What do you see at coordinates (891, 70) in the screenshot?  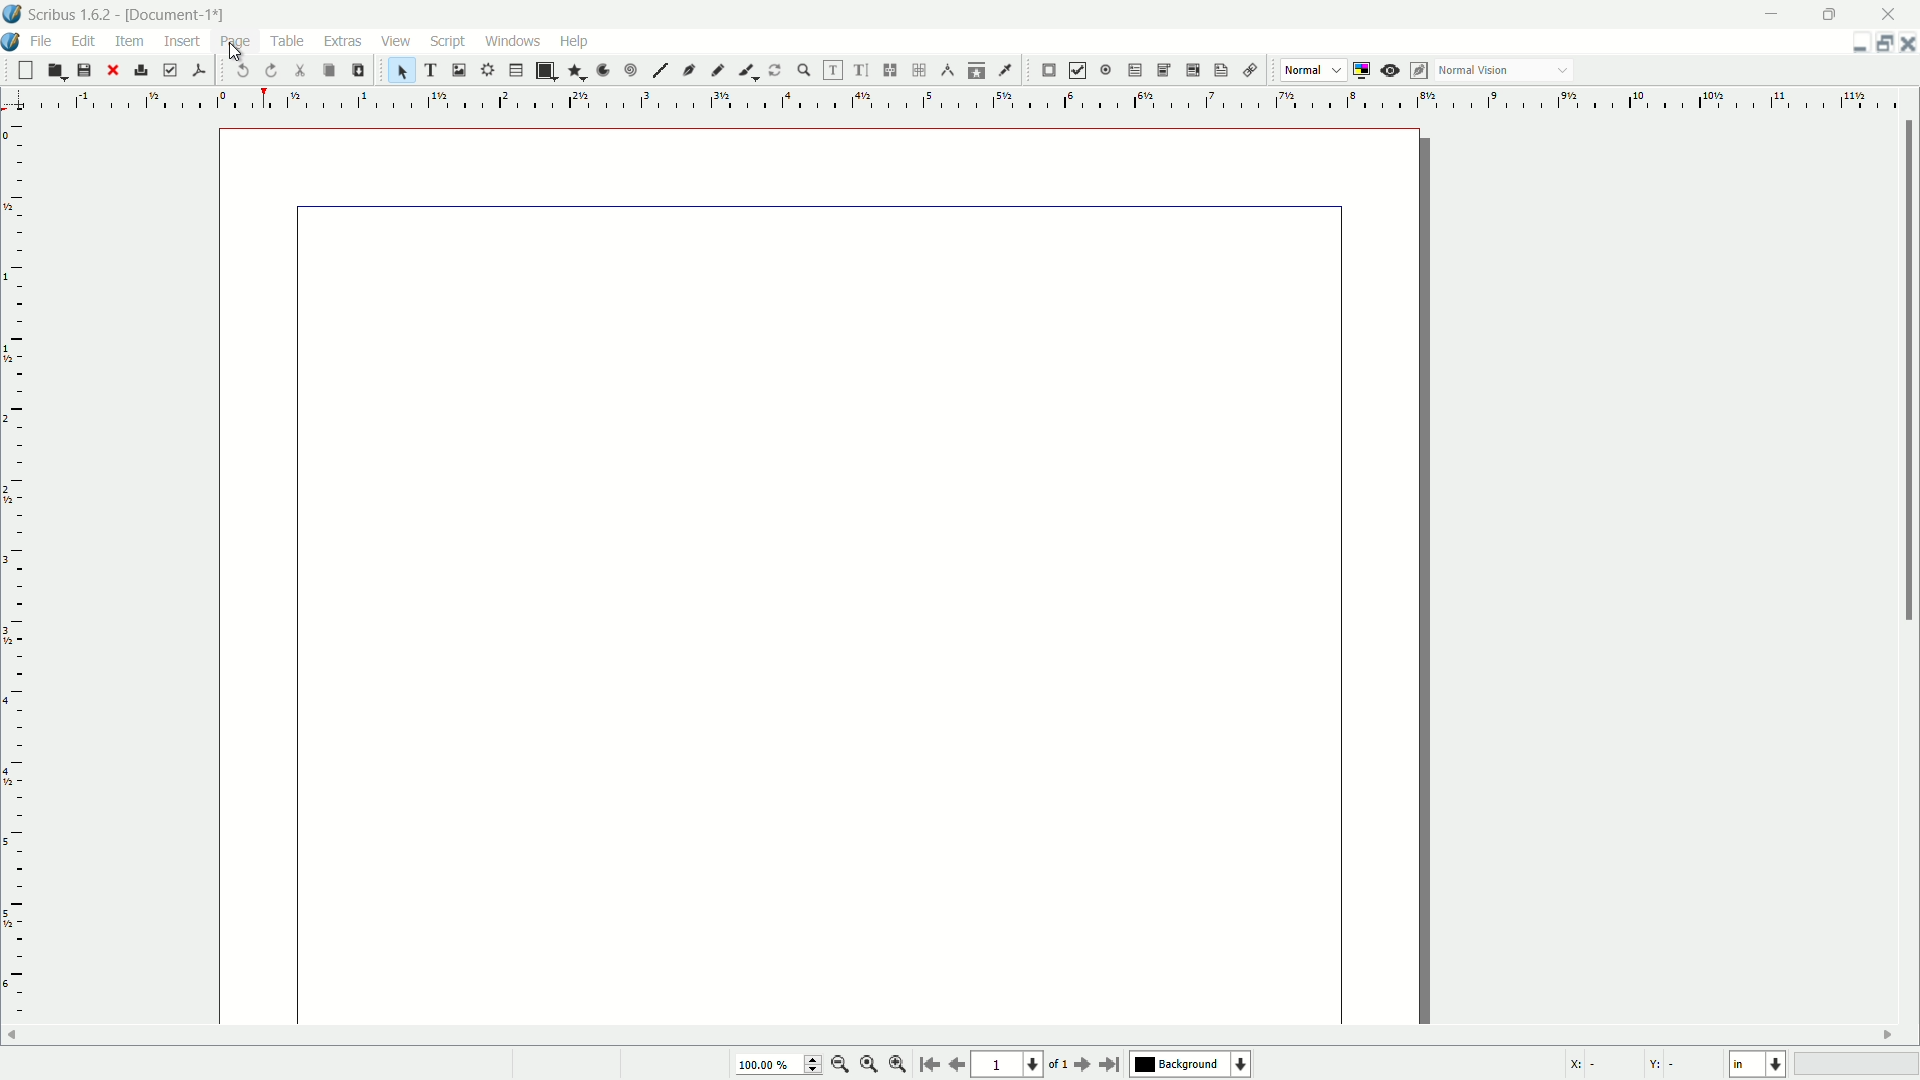 I see `link text frames` at bounding box center [891, 70].